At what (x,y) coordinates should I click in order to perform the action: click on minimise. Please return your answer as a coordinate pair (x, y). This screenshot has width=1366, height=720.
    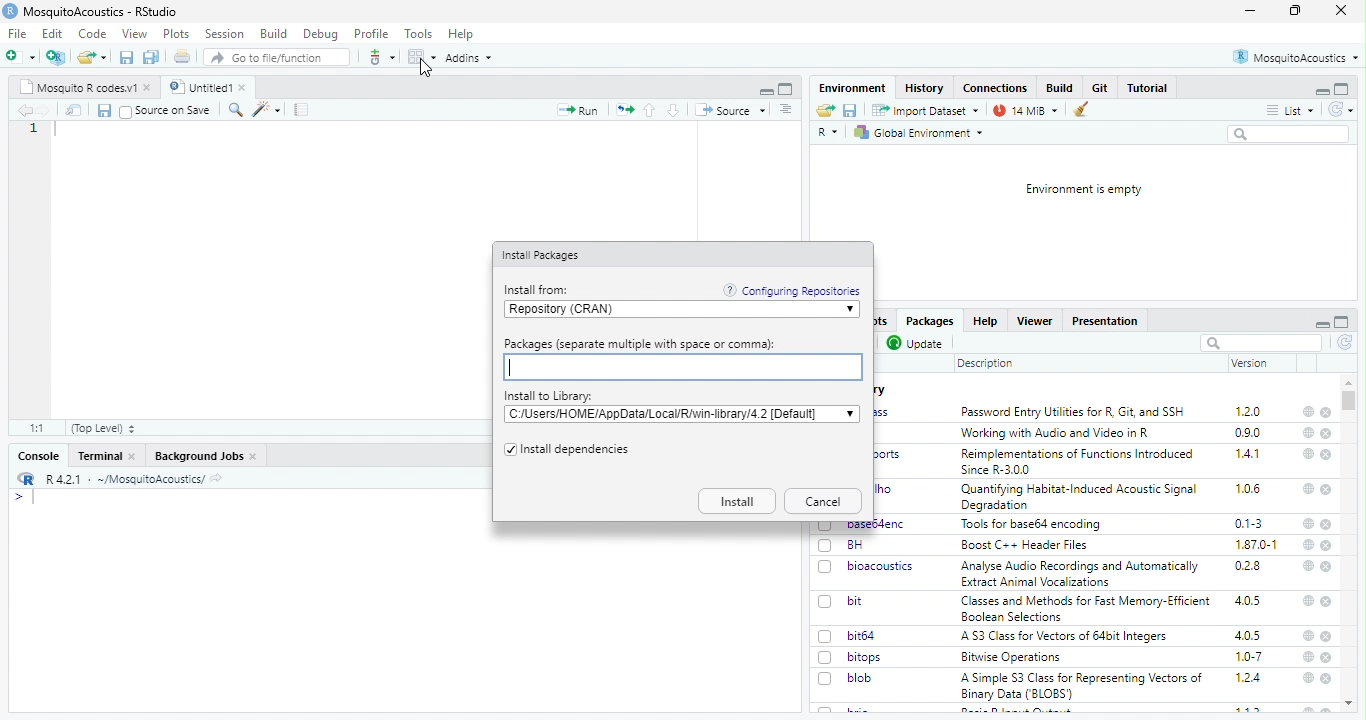
    Looking at the image, I should click on (1323, 92).